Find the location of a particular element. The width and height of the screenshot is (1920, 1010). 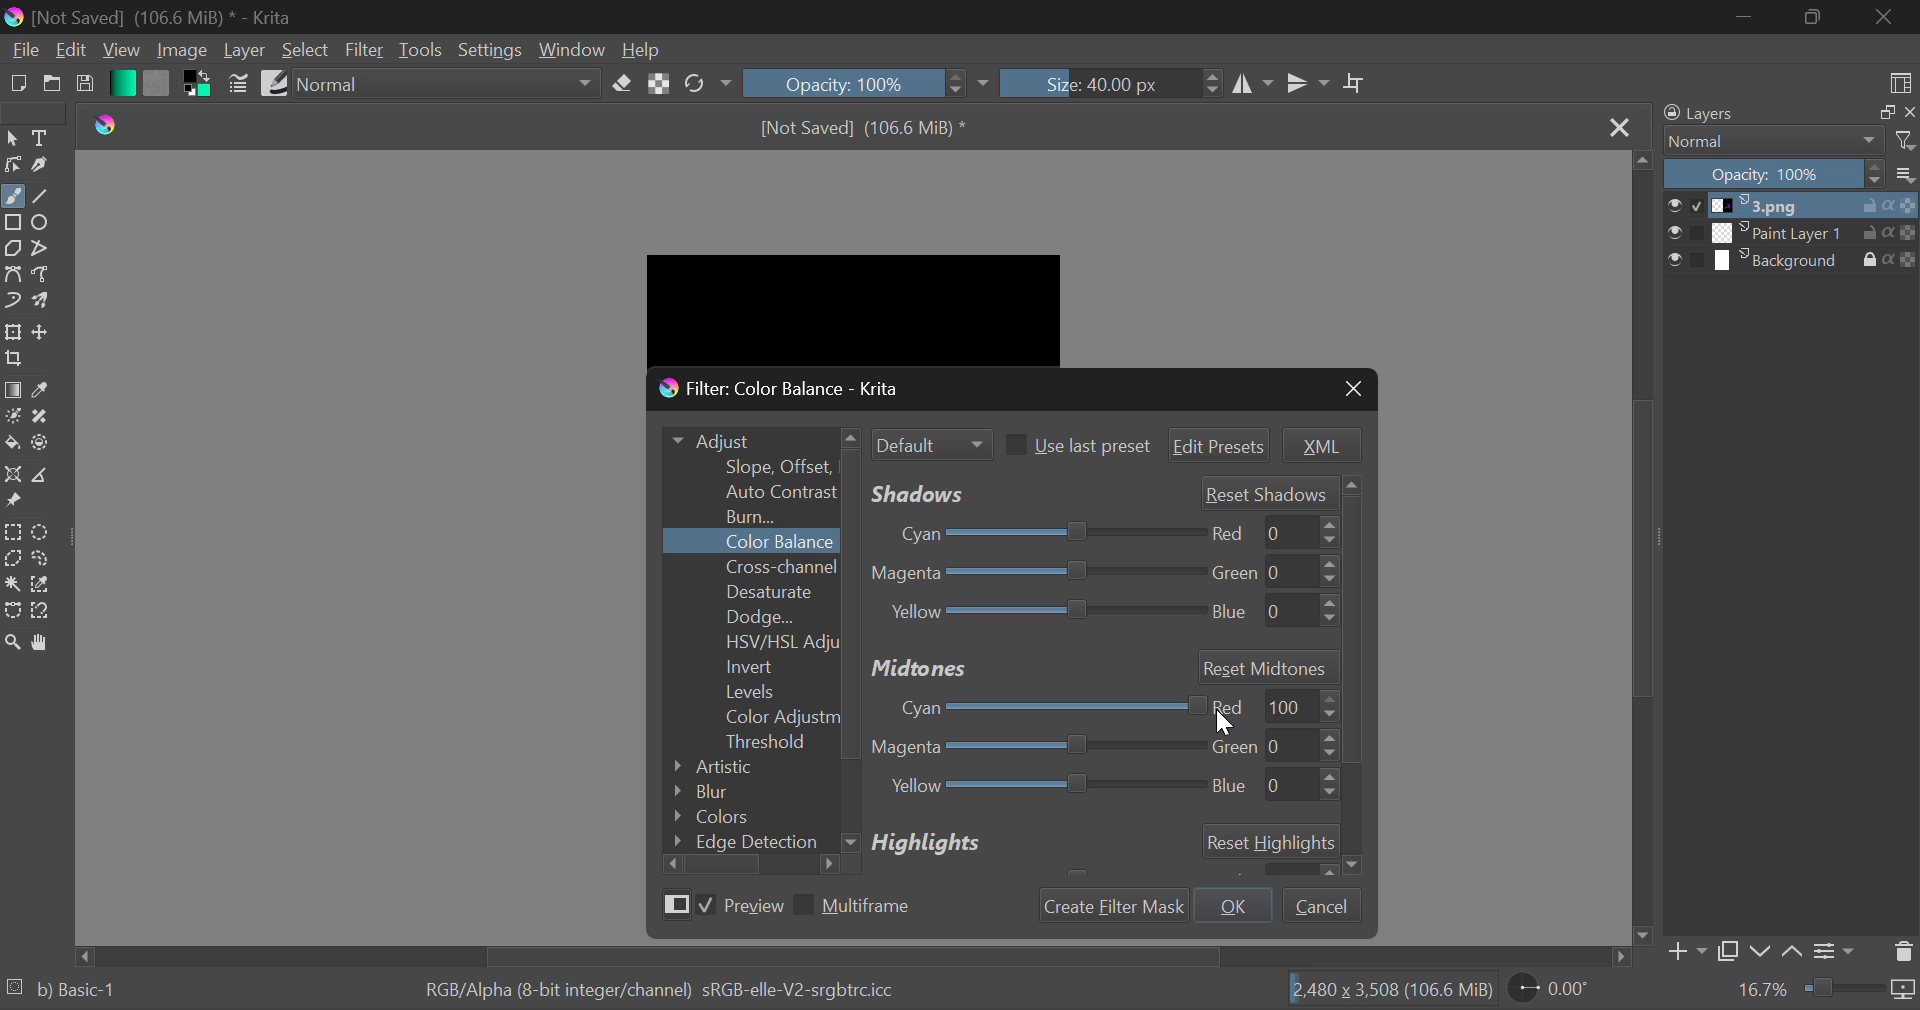

filter is located at coordinates (1906, 144).